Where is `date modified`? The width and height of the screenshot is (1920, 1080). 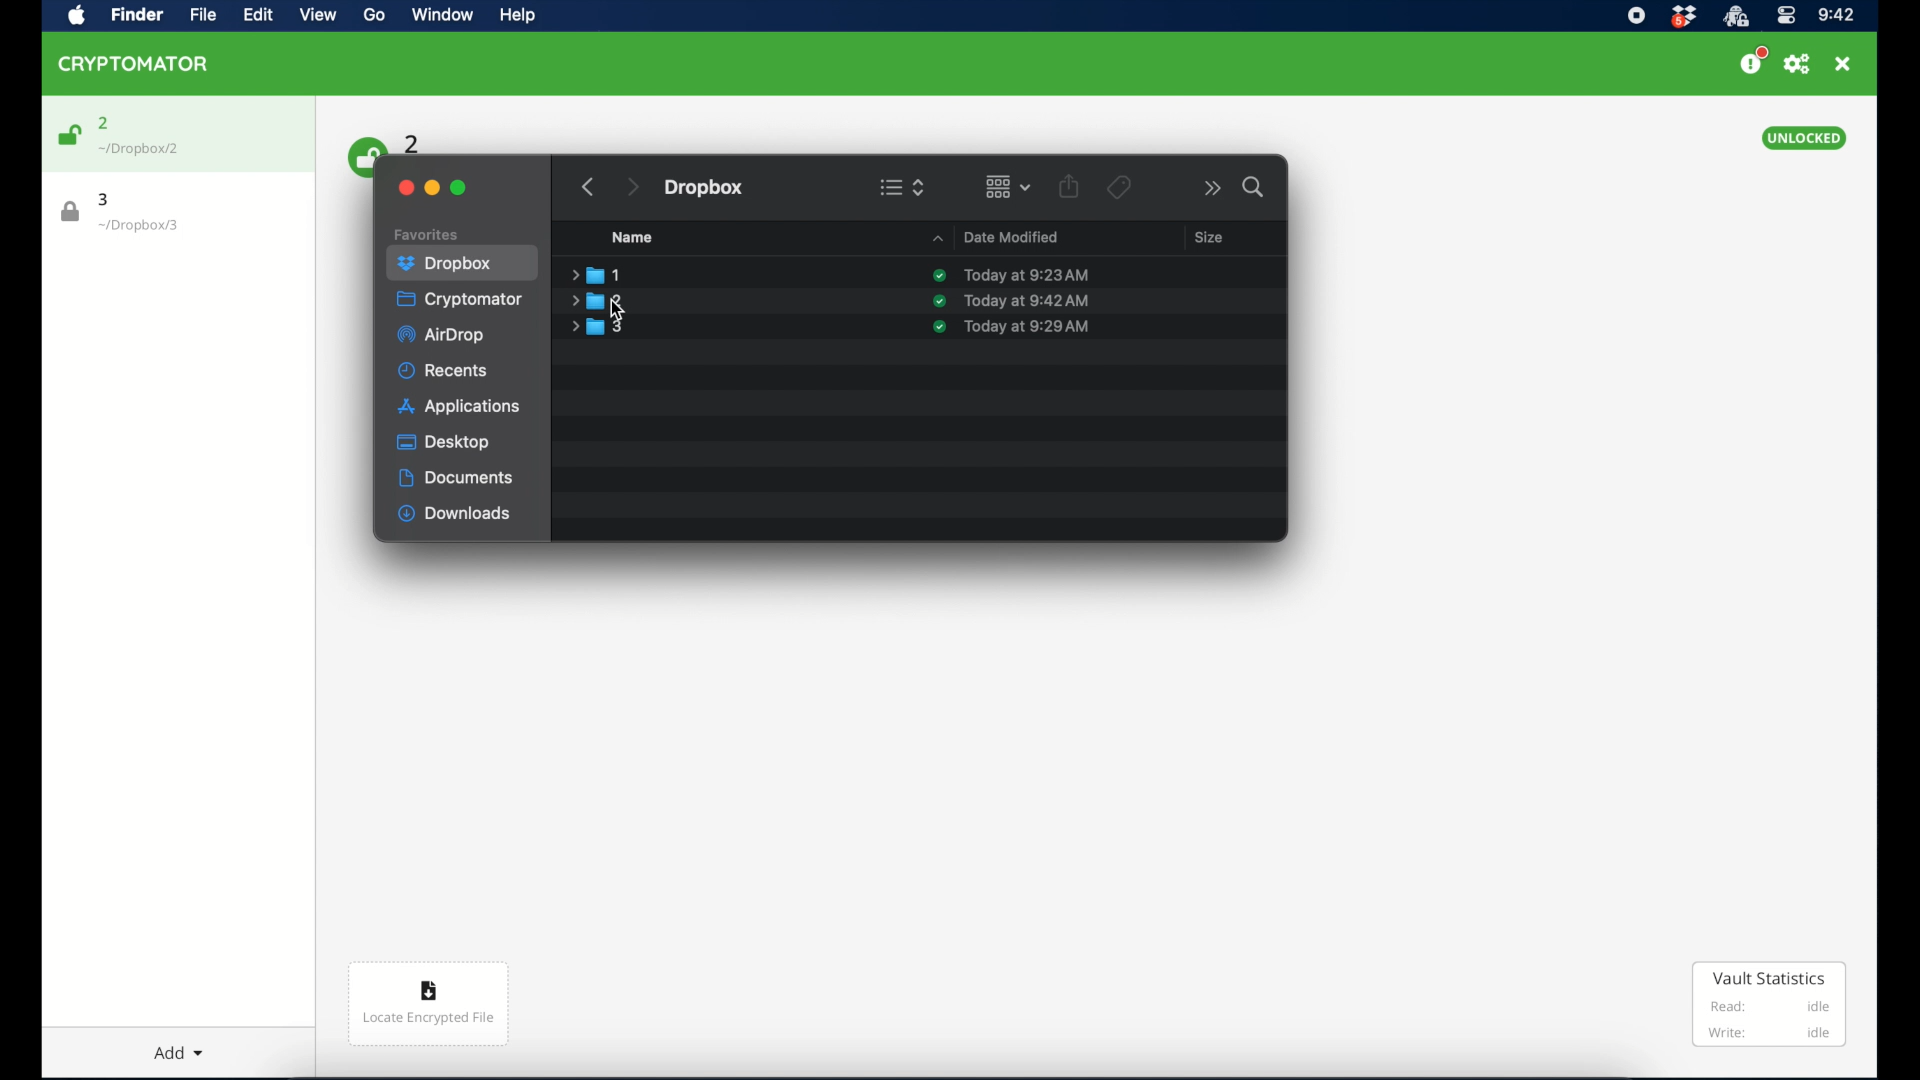
date modified is located at coordinates (992, 236).